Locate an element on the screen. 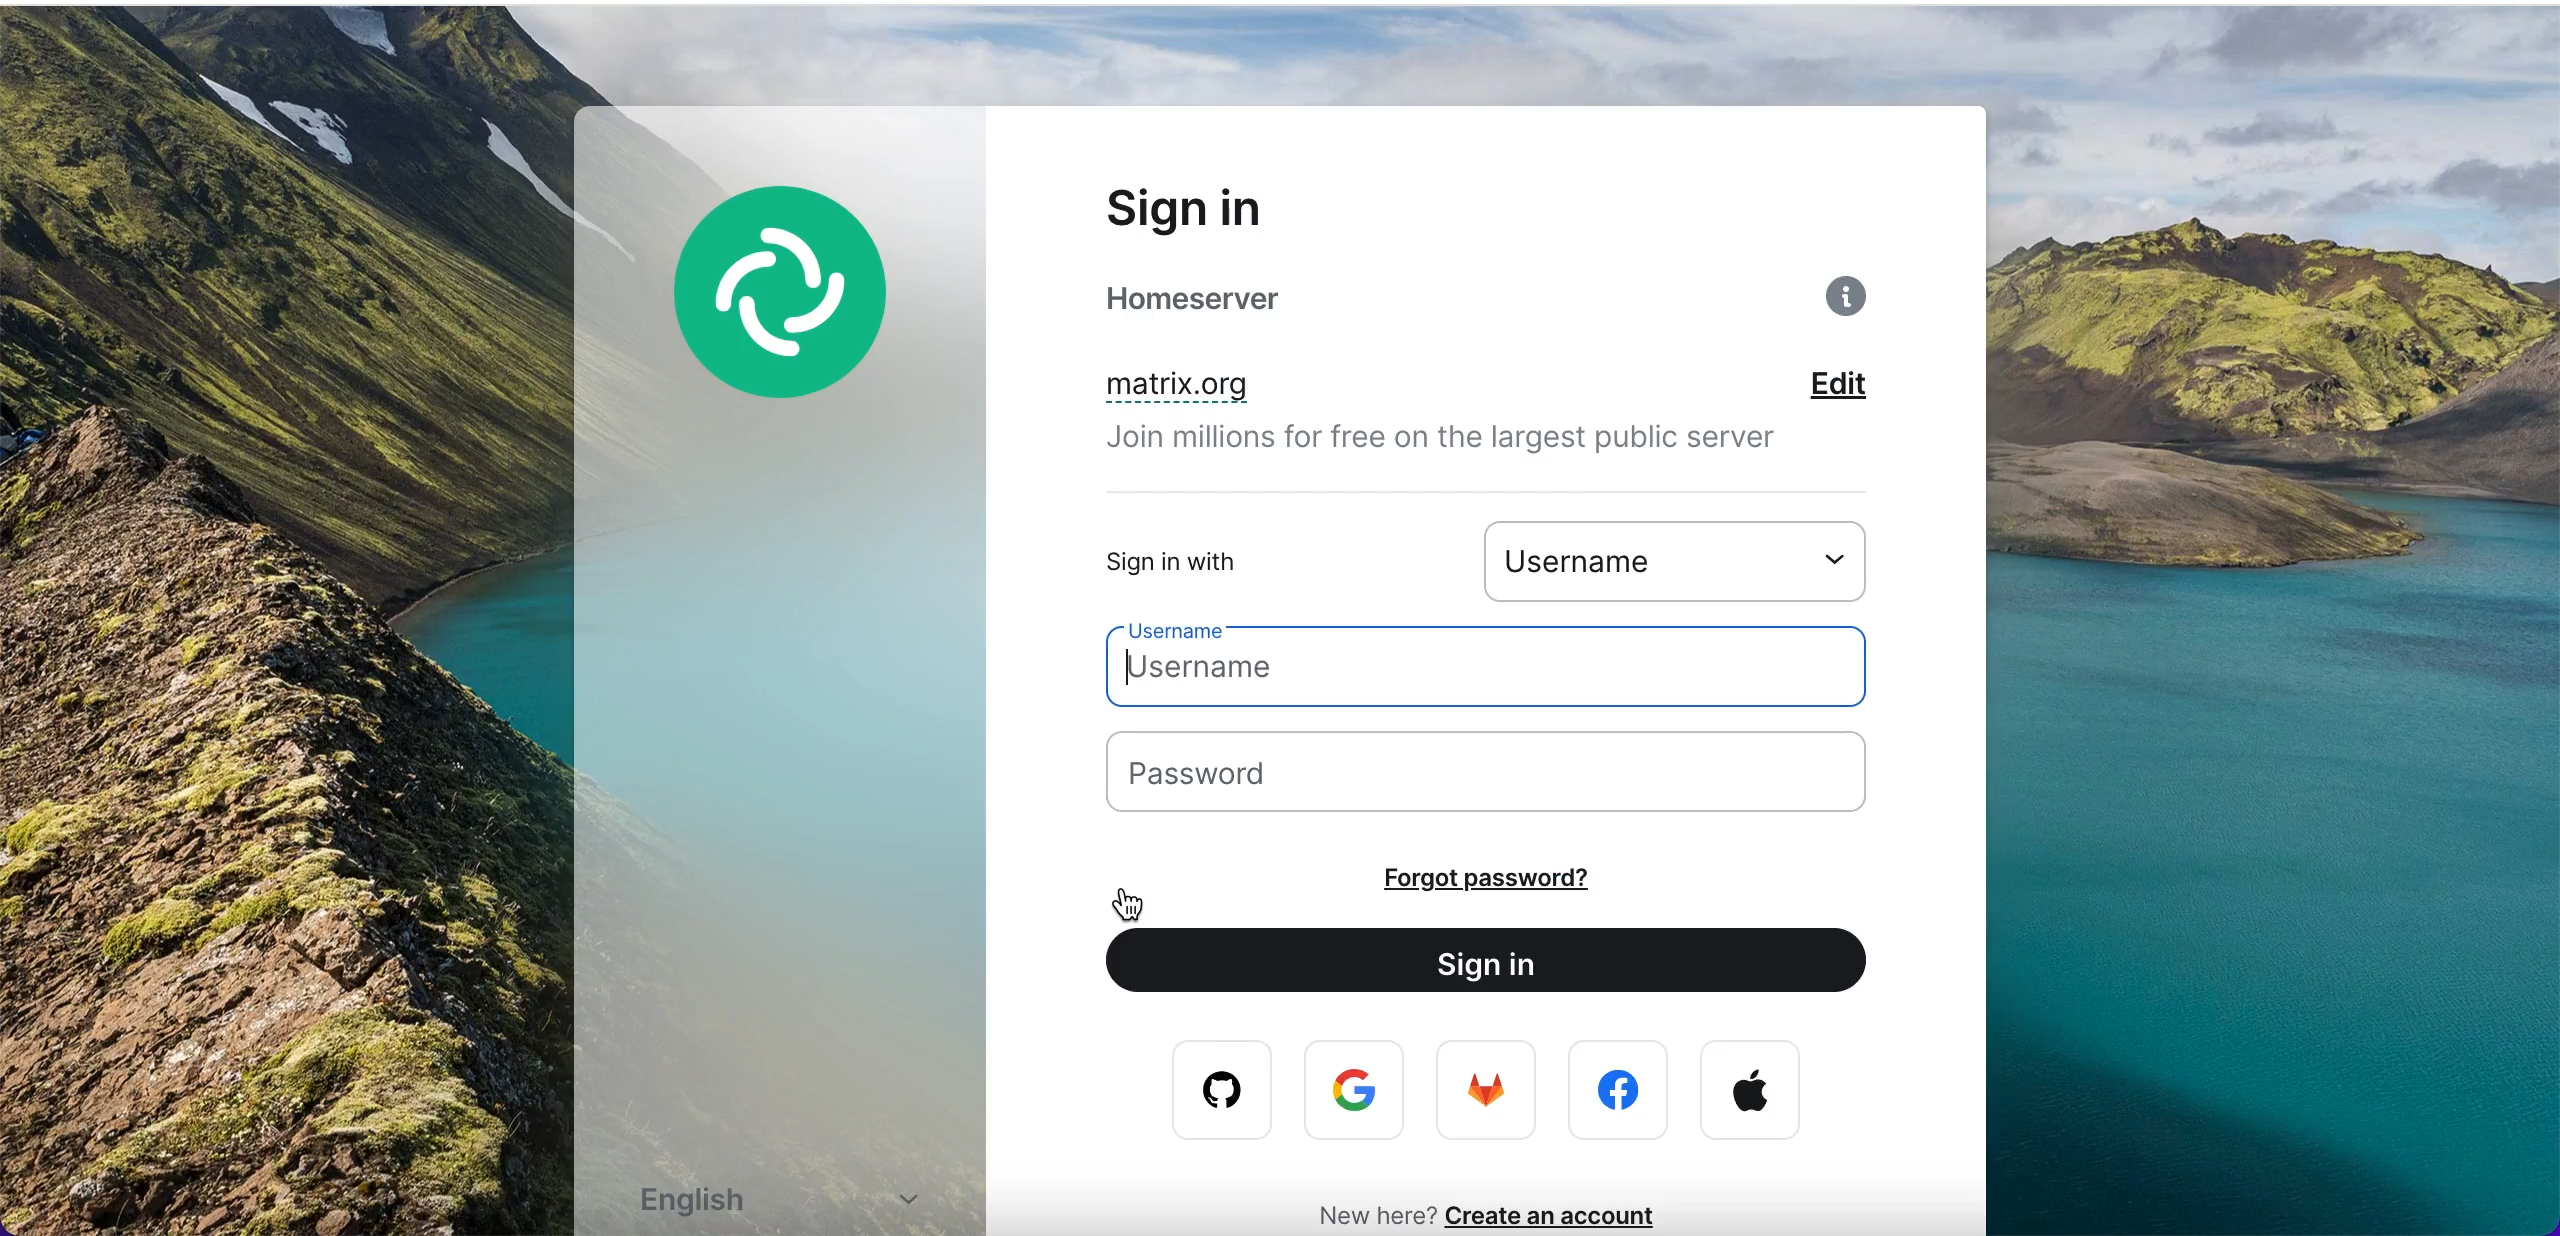 The width and height of the screenshot is (2560, 1236). forgot password? is located at coordinates (1541, 878).